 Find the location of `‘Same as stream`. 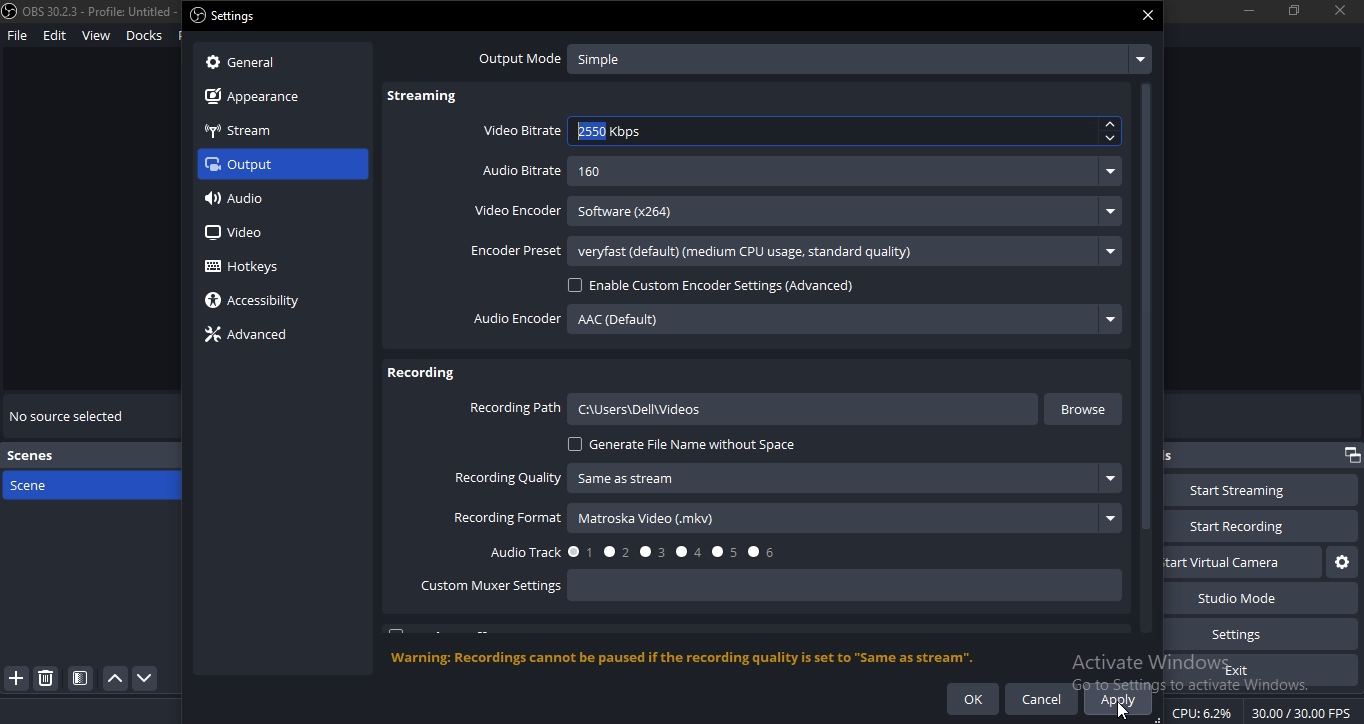

‘Same as stream is located at coordinates (848, 478).